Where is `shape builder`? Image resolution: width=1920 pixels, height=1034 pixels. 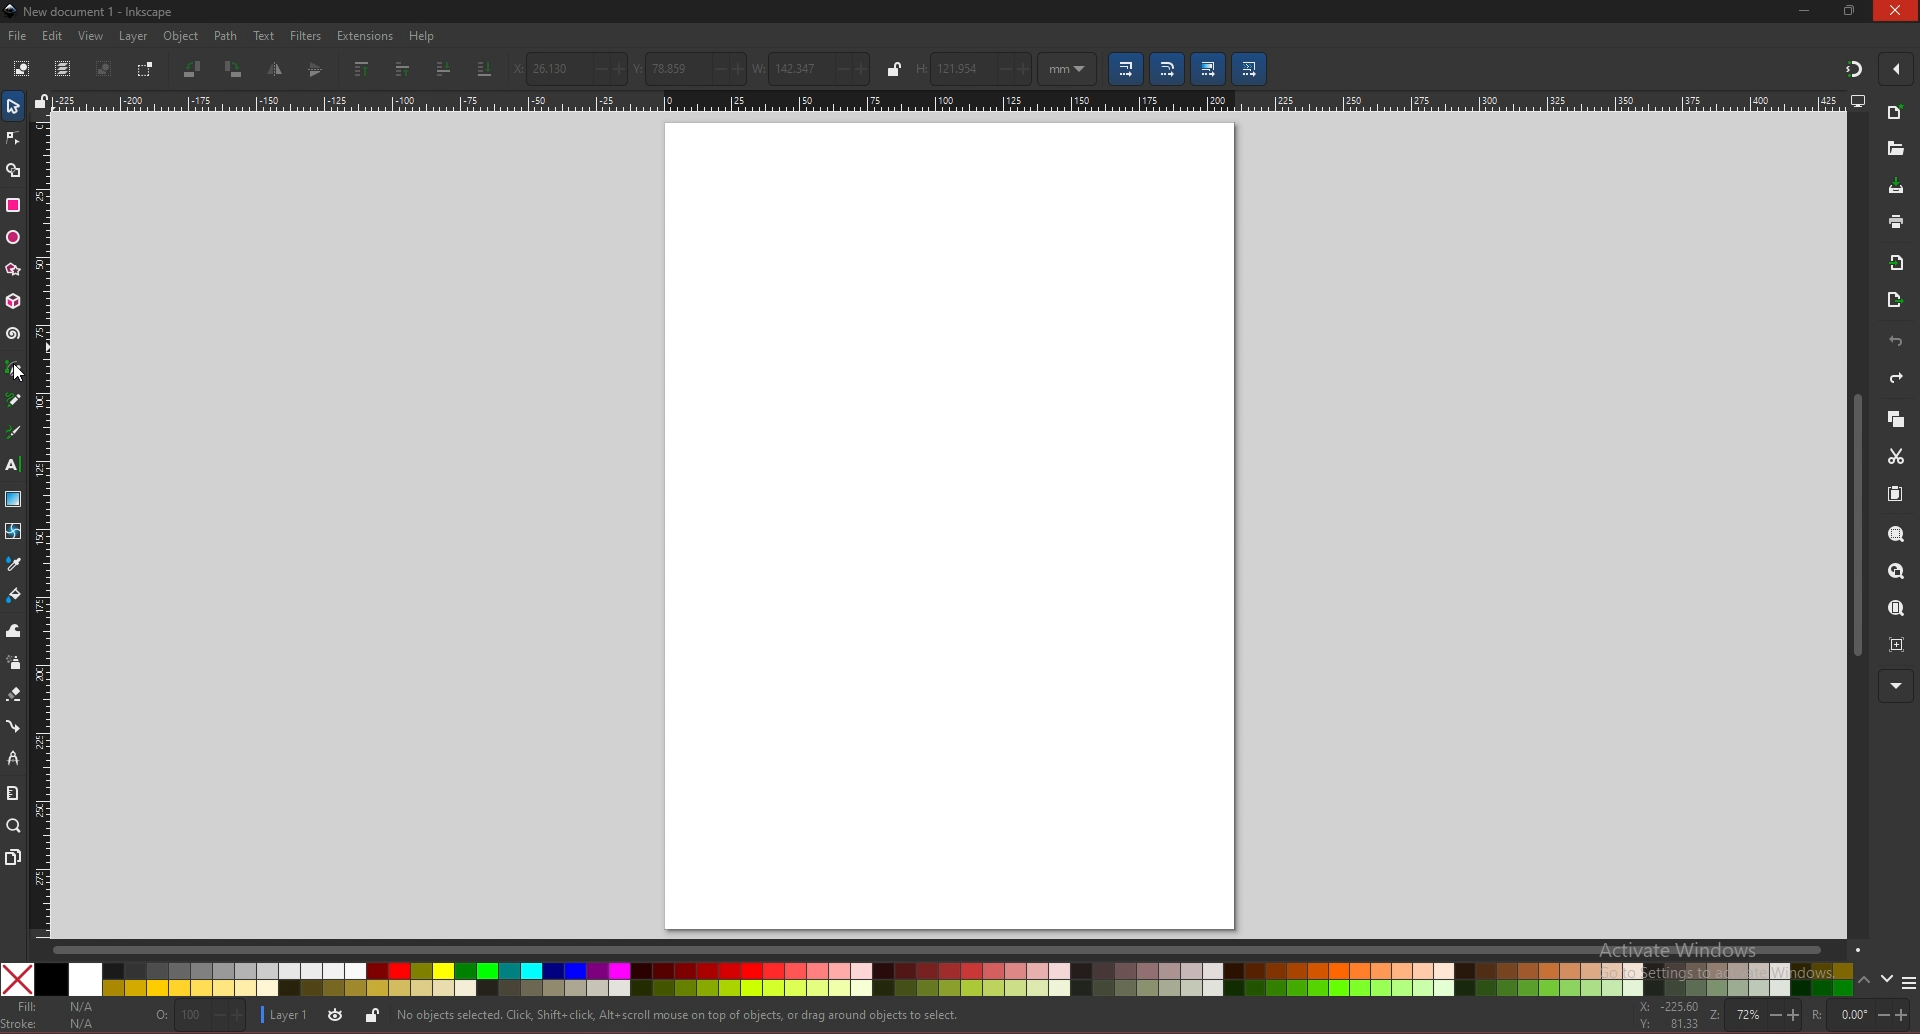 shape builder is located at coordinates (14, 171).